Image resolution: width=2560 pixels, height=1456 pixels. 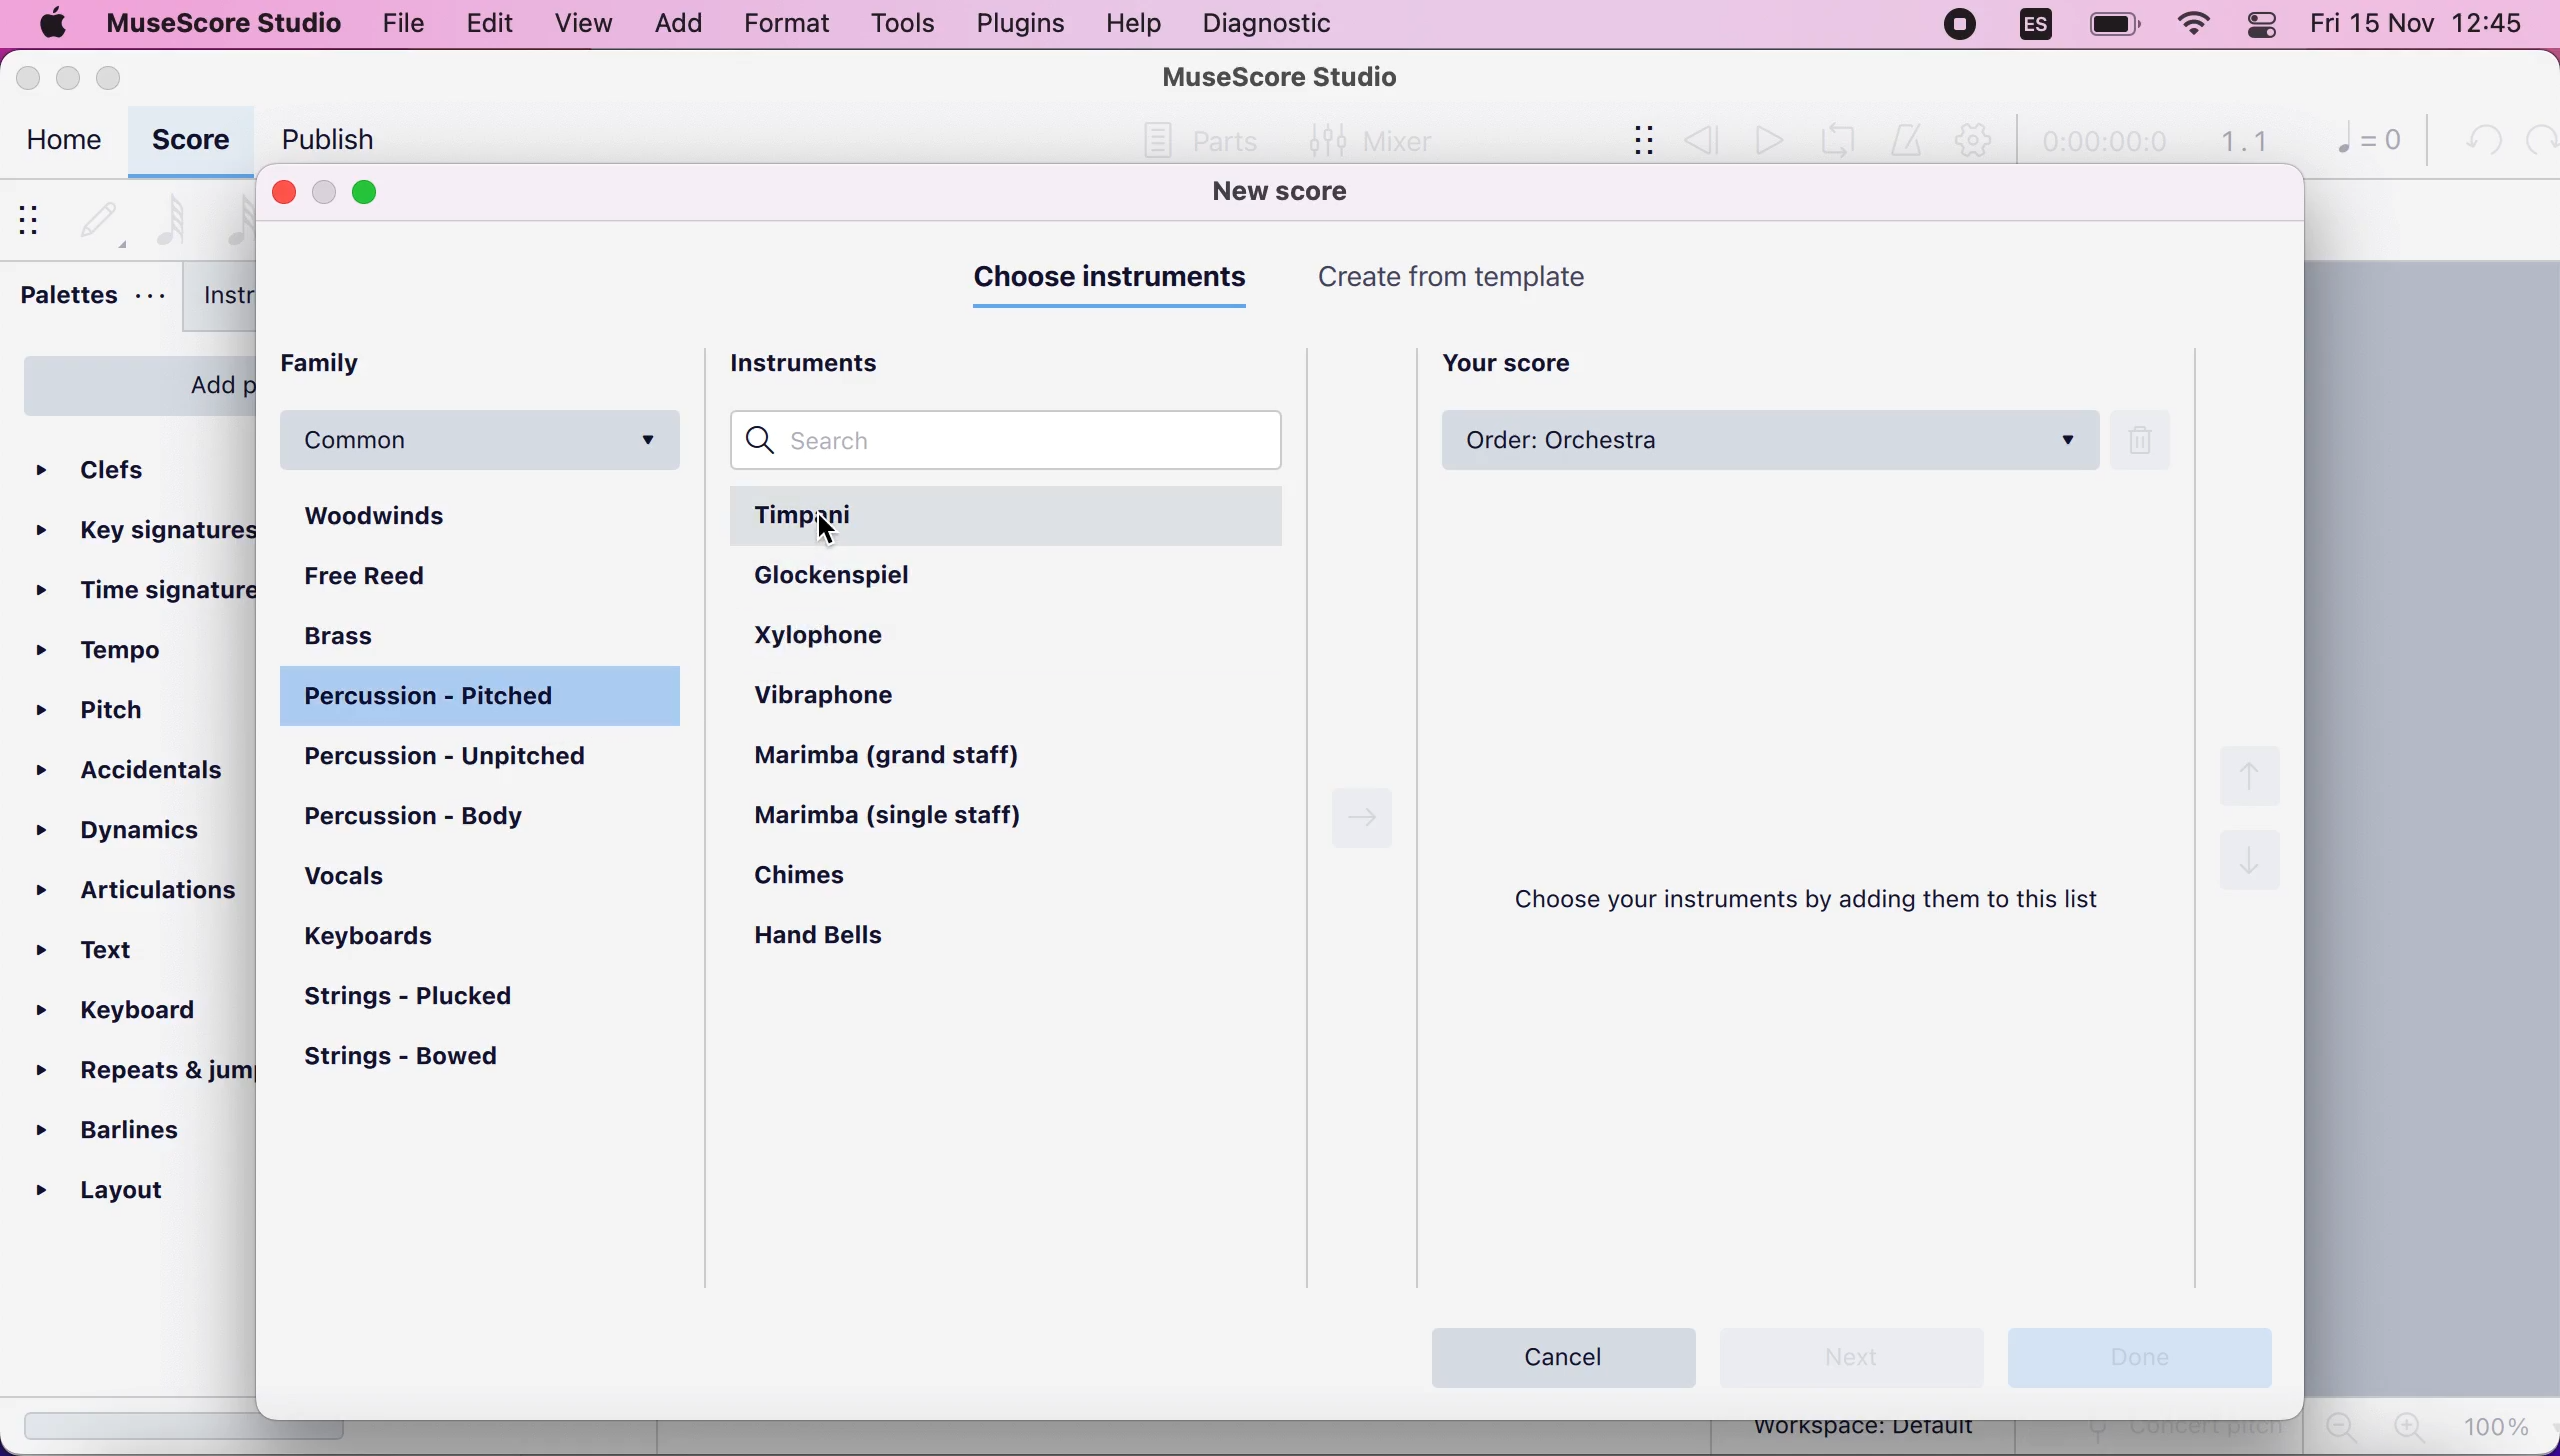 I want to click on instruments, so click(x=832, y=360).